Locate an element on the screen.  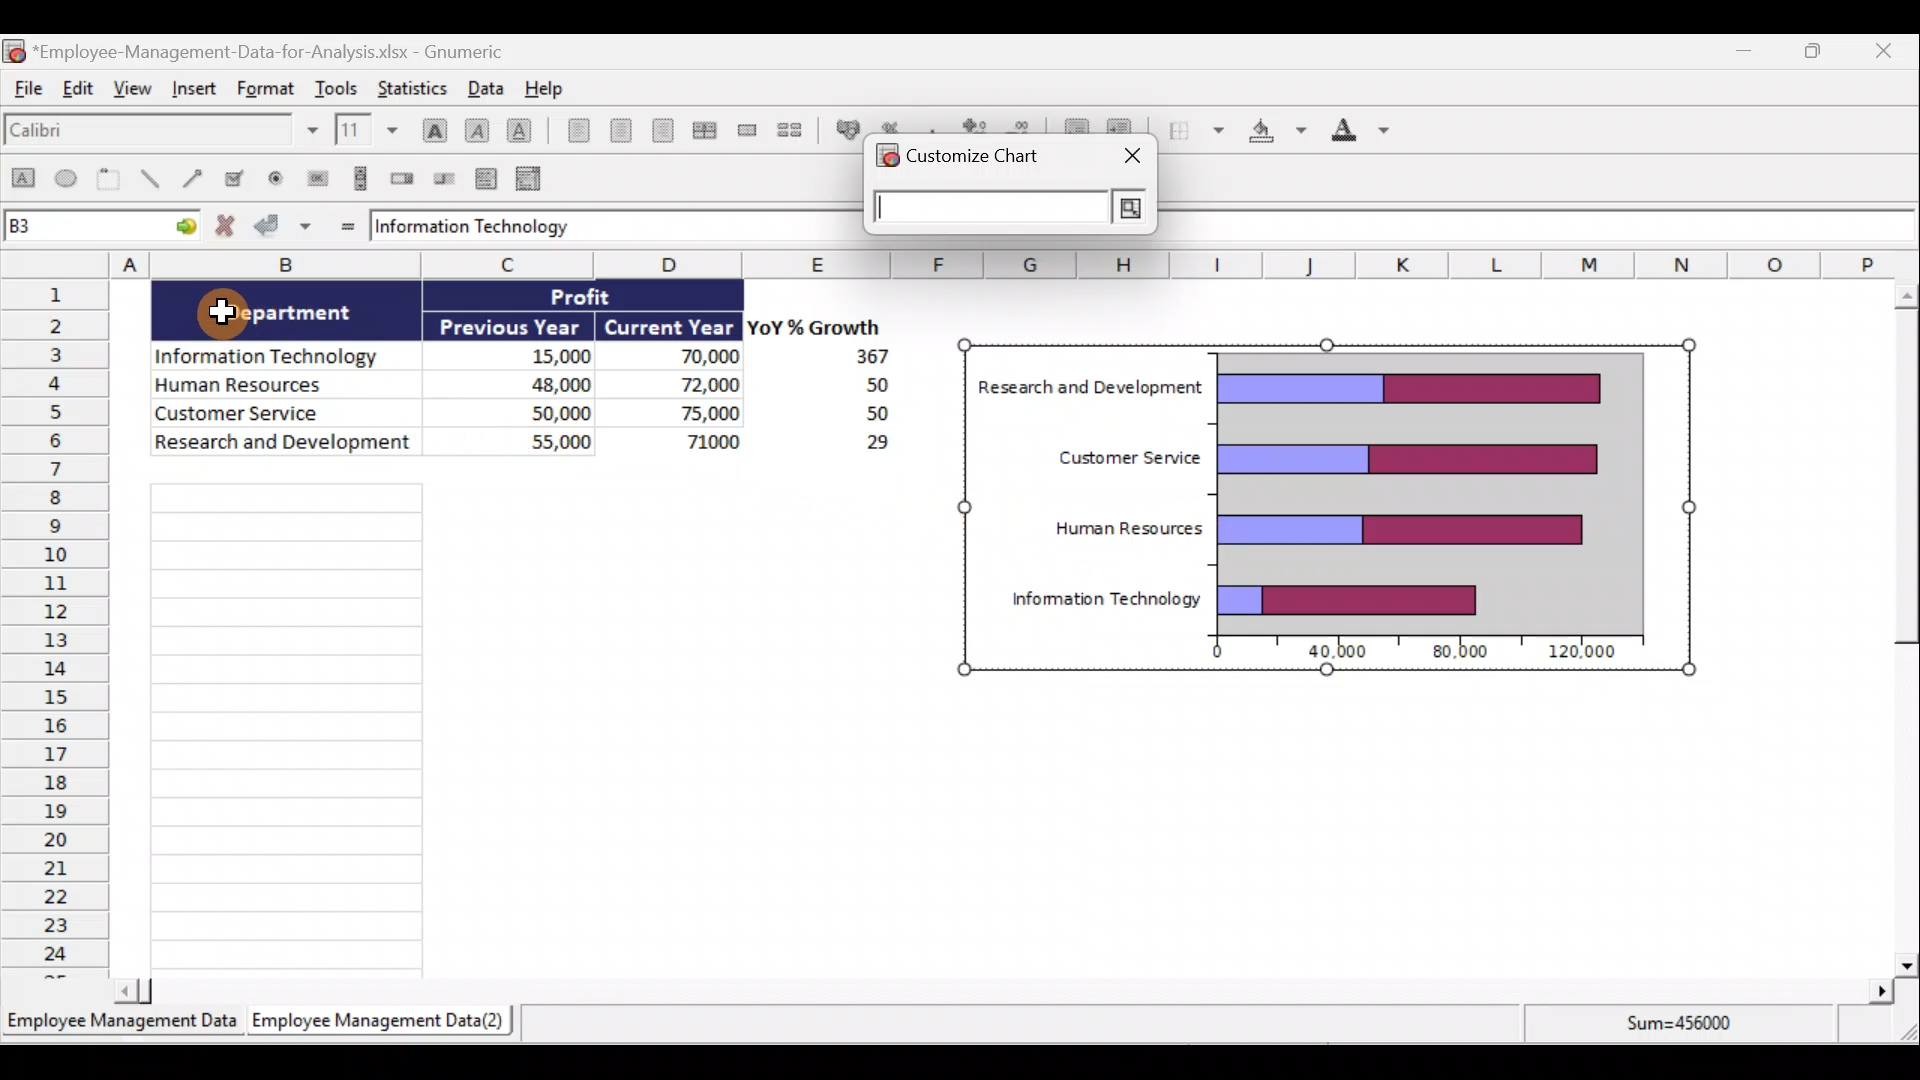
Edit is located at coordinates (79, 89).